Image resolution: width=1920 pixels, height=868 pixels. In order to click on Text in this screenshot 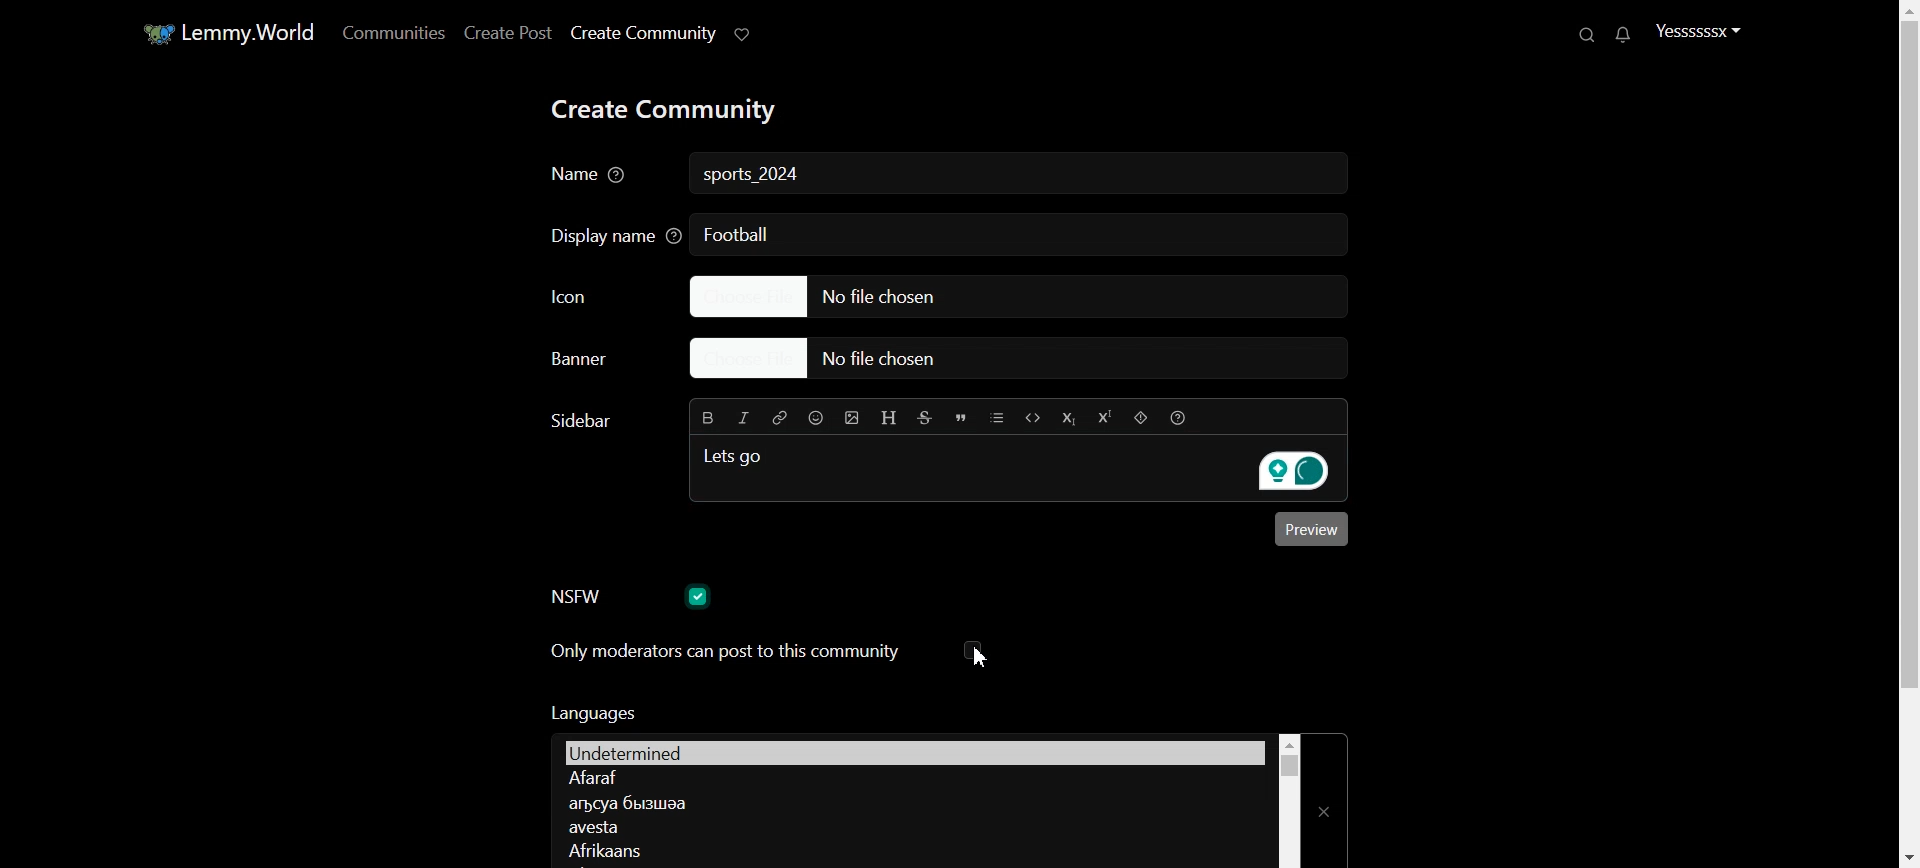, I will do `click(737, 233)`.